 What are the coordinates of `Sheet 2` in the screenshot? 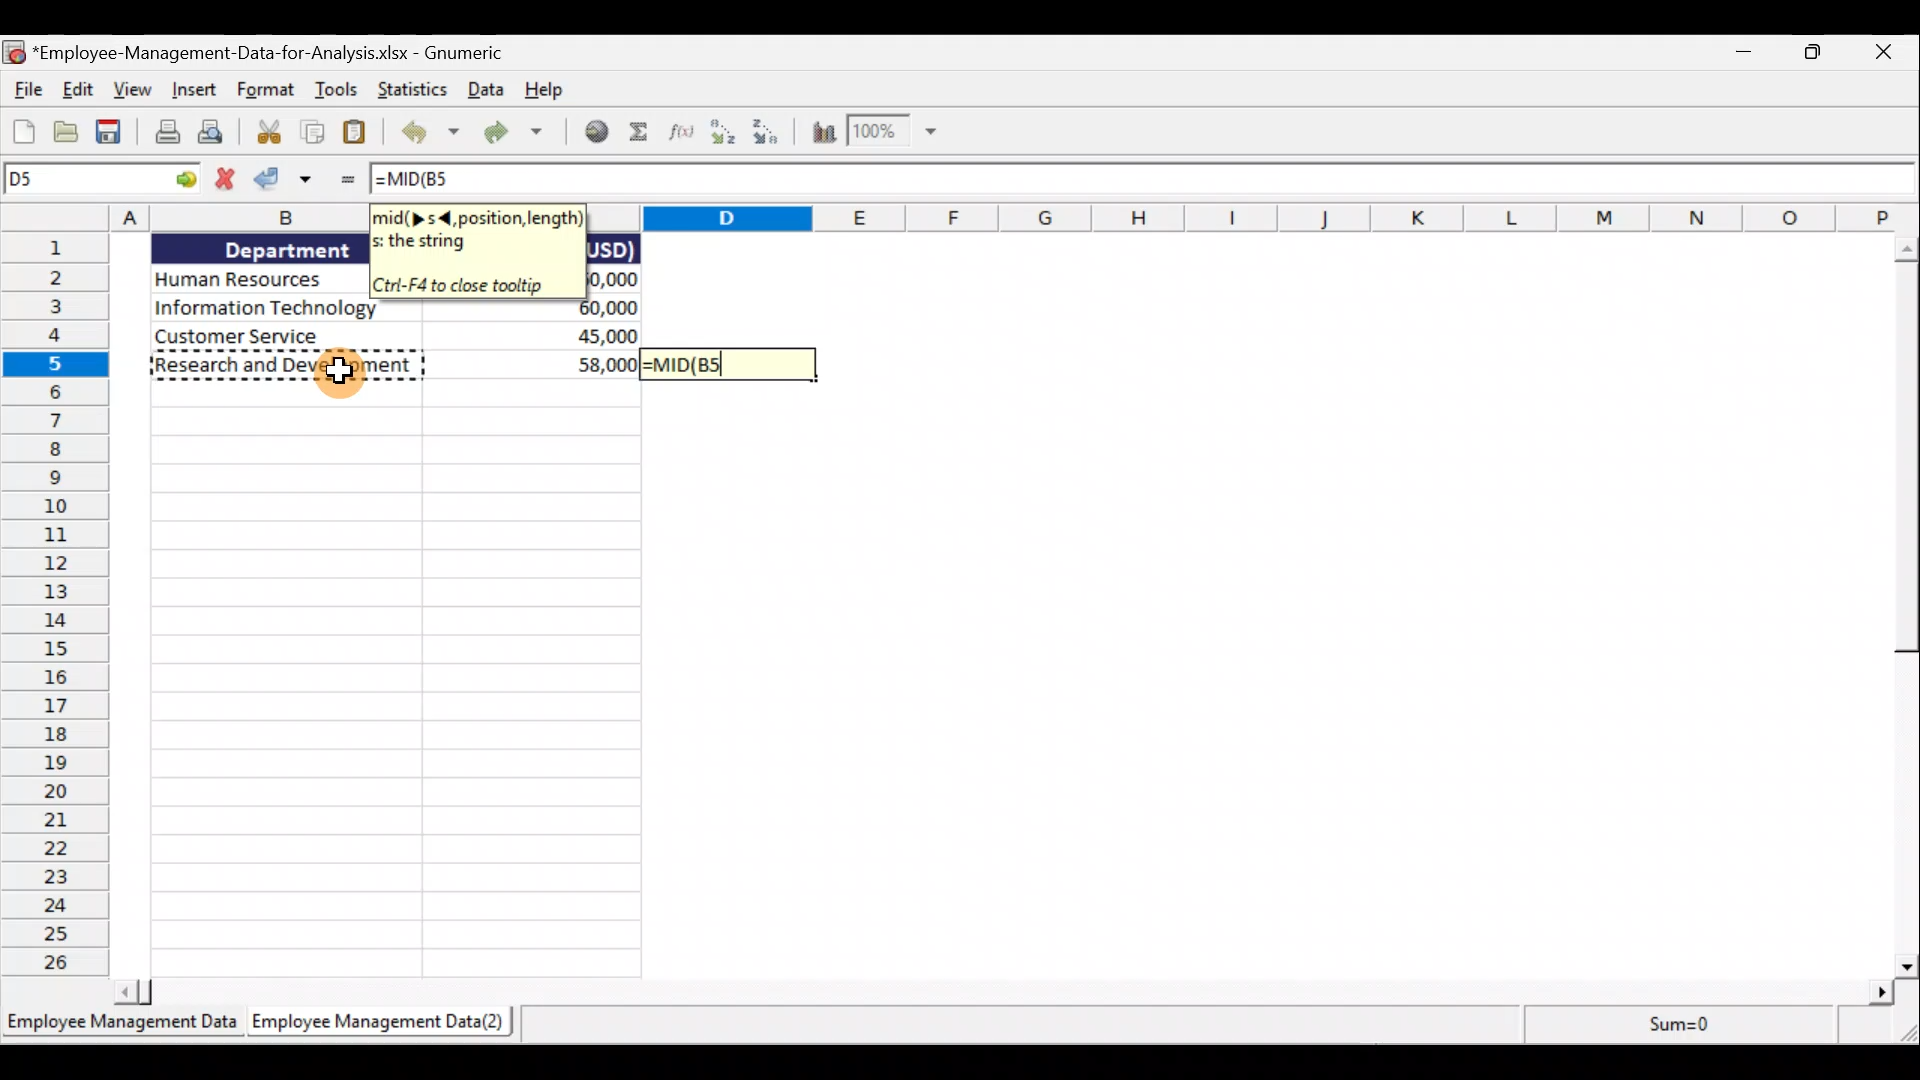 It's located at (388, 1026).